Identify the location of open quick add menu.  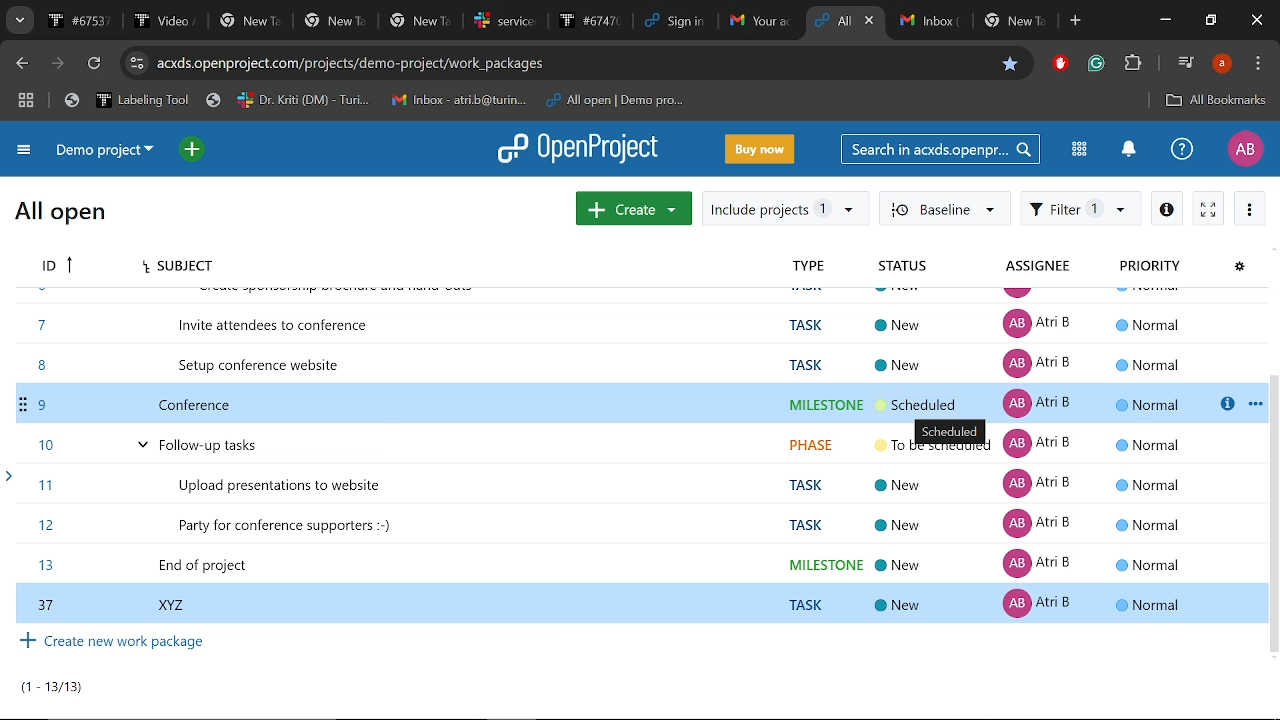
(192, 149).